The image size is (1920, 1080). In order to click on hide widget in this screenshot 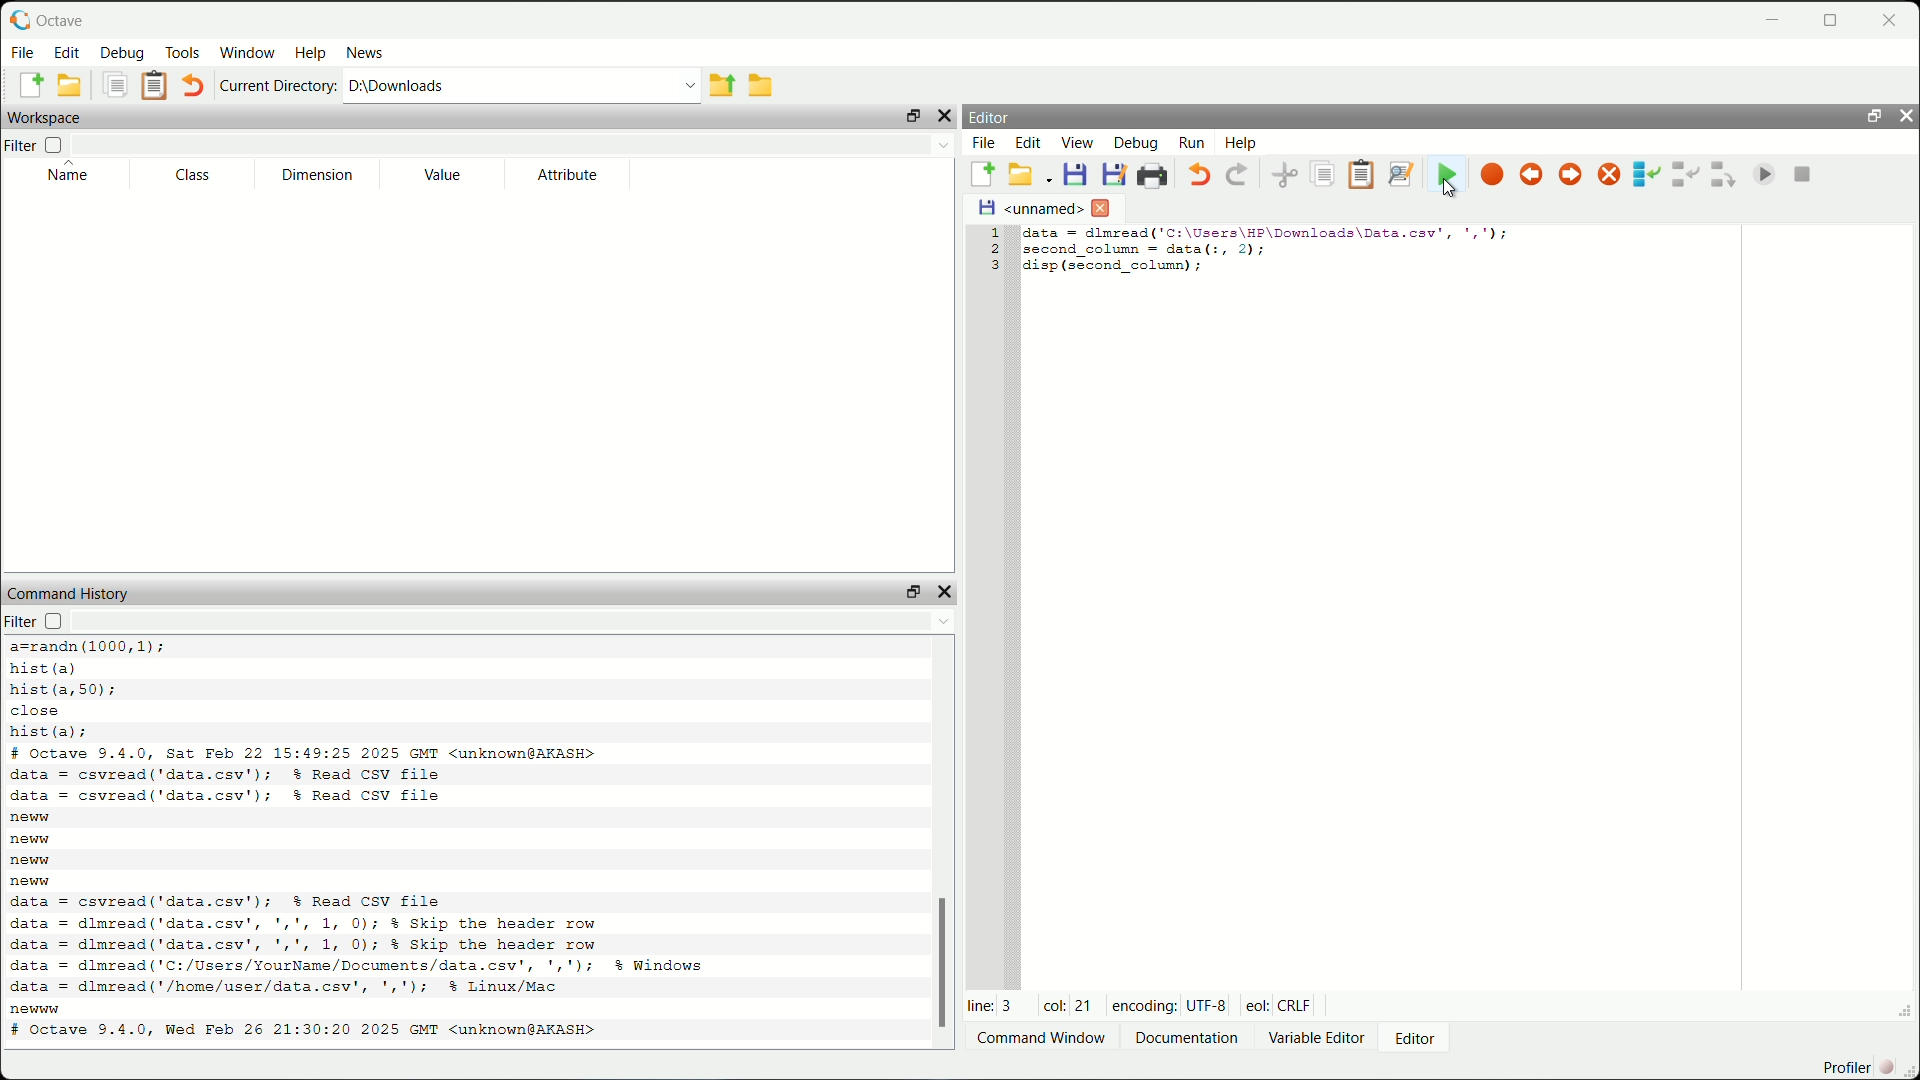, I will do `click(1907, 116)`.